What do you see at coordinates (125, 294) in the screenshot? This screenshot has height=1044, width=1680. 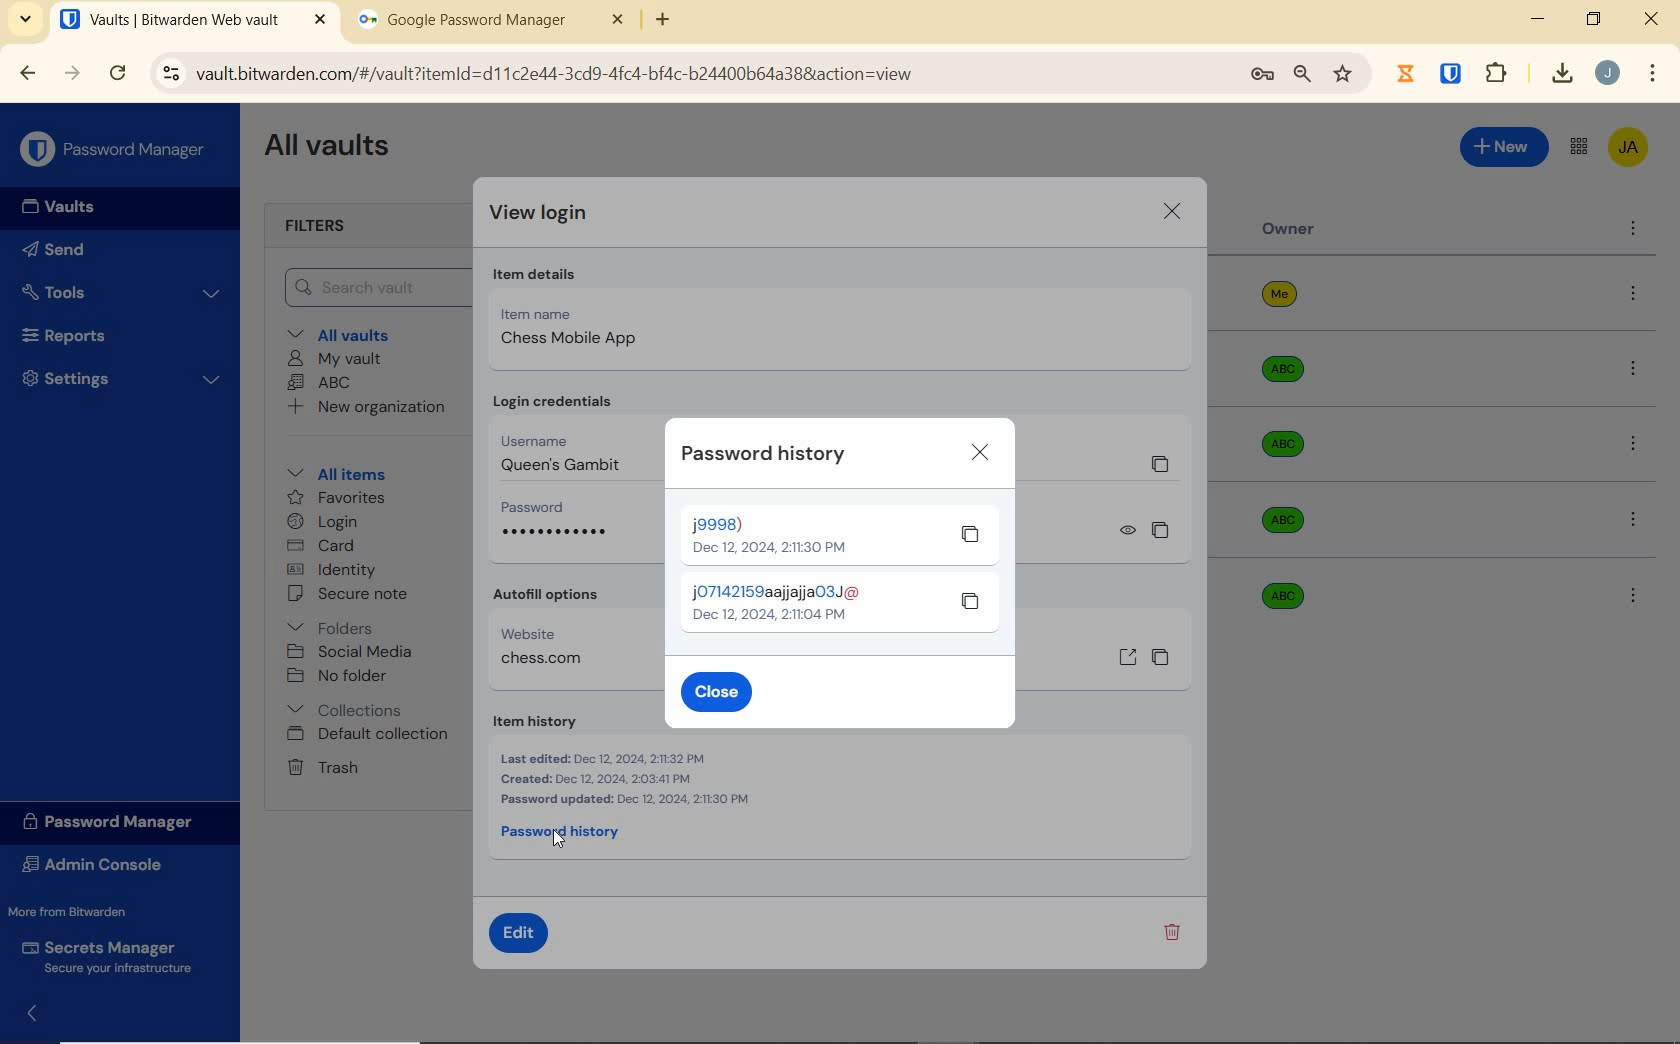 I see `Tools` at bounding box center [125, 294].